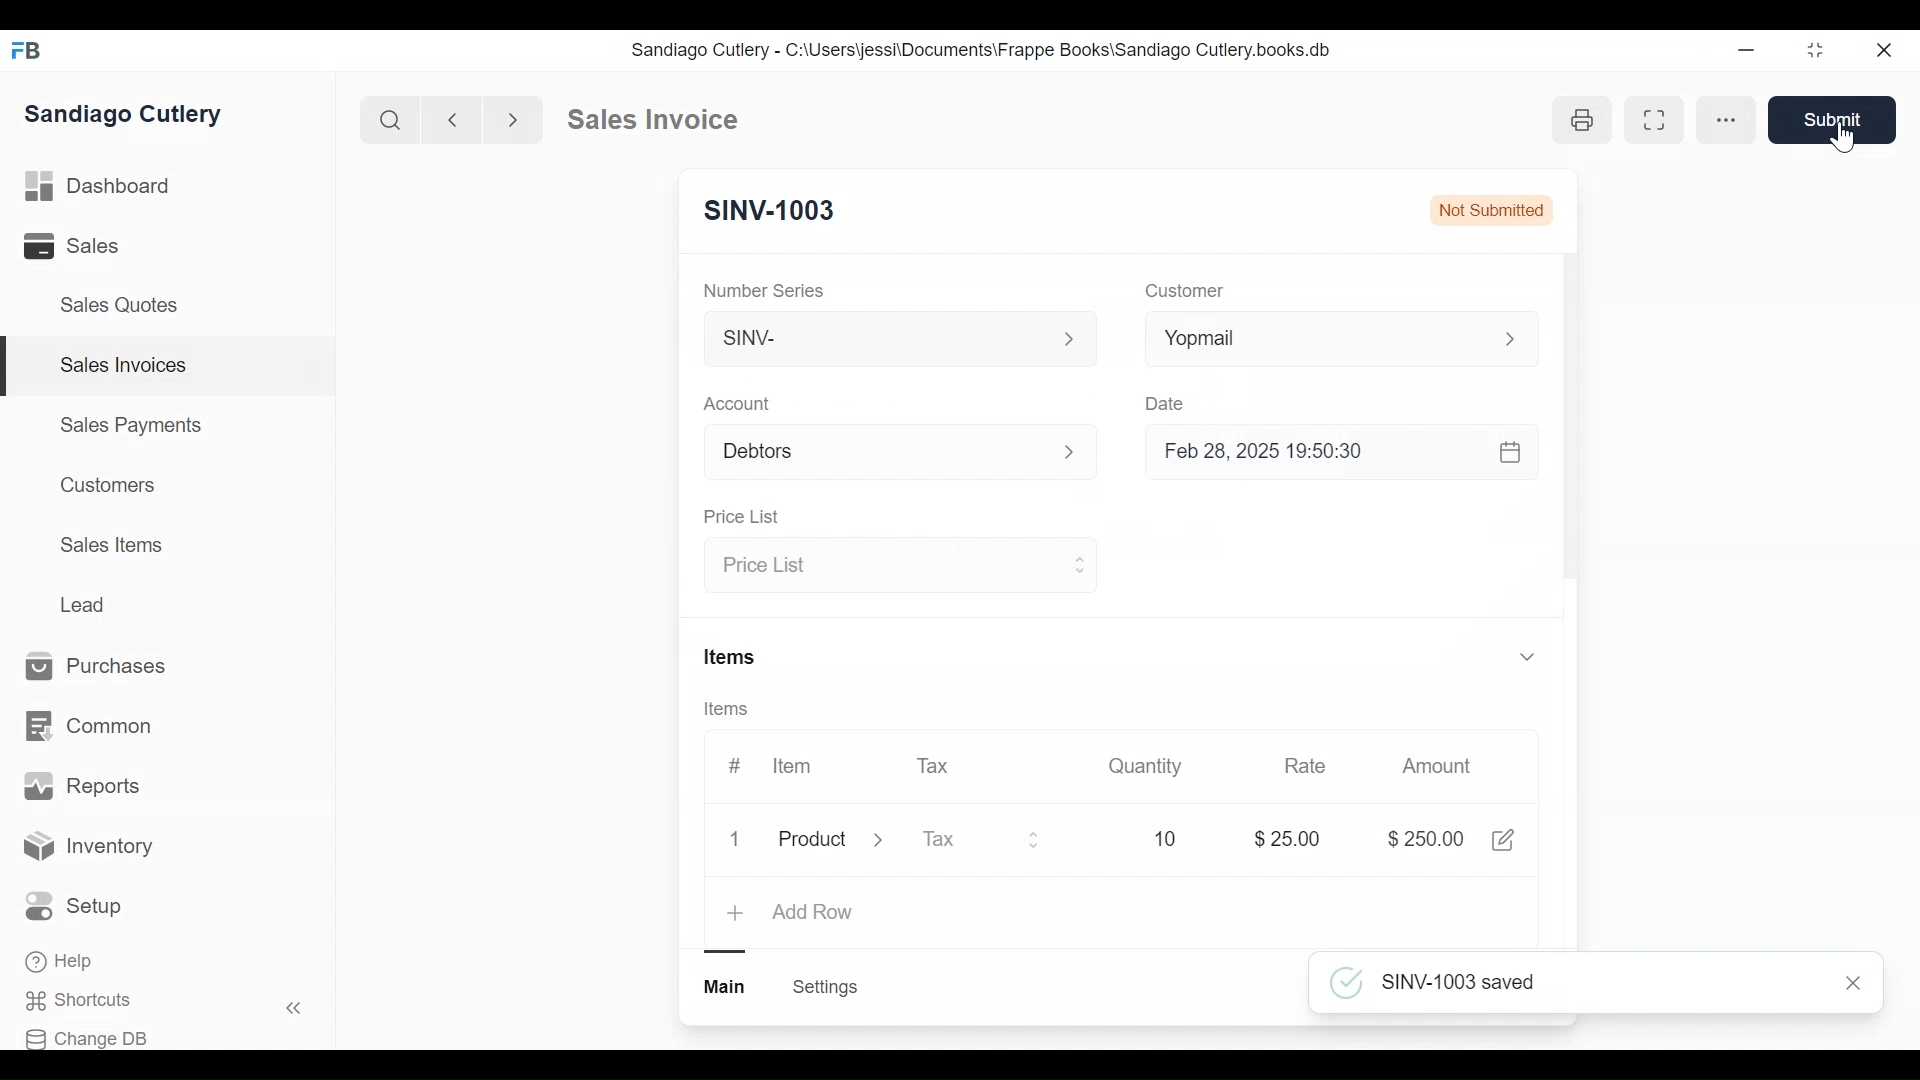  What do you see at coordinates (1815, 49) in the screenshot?
I see `restore` at bounding box center [1815, 49].